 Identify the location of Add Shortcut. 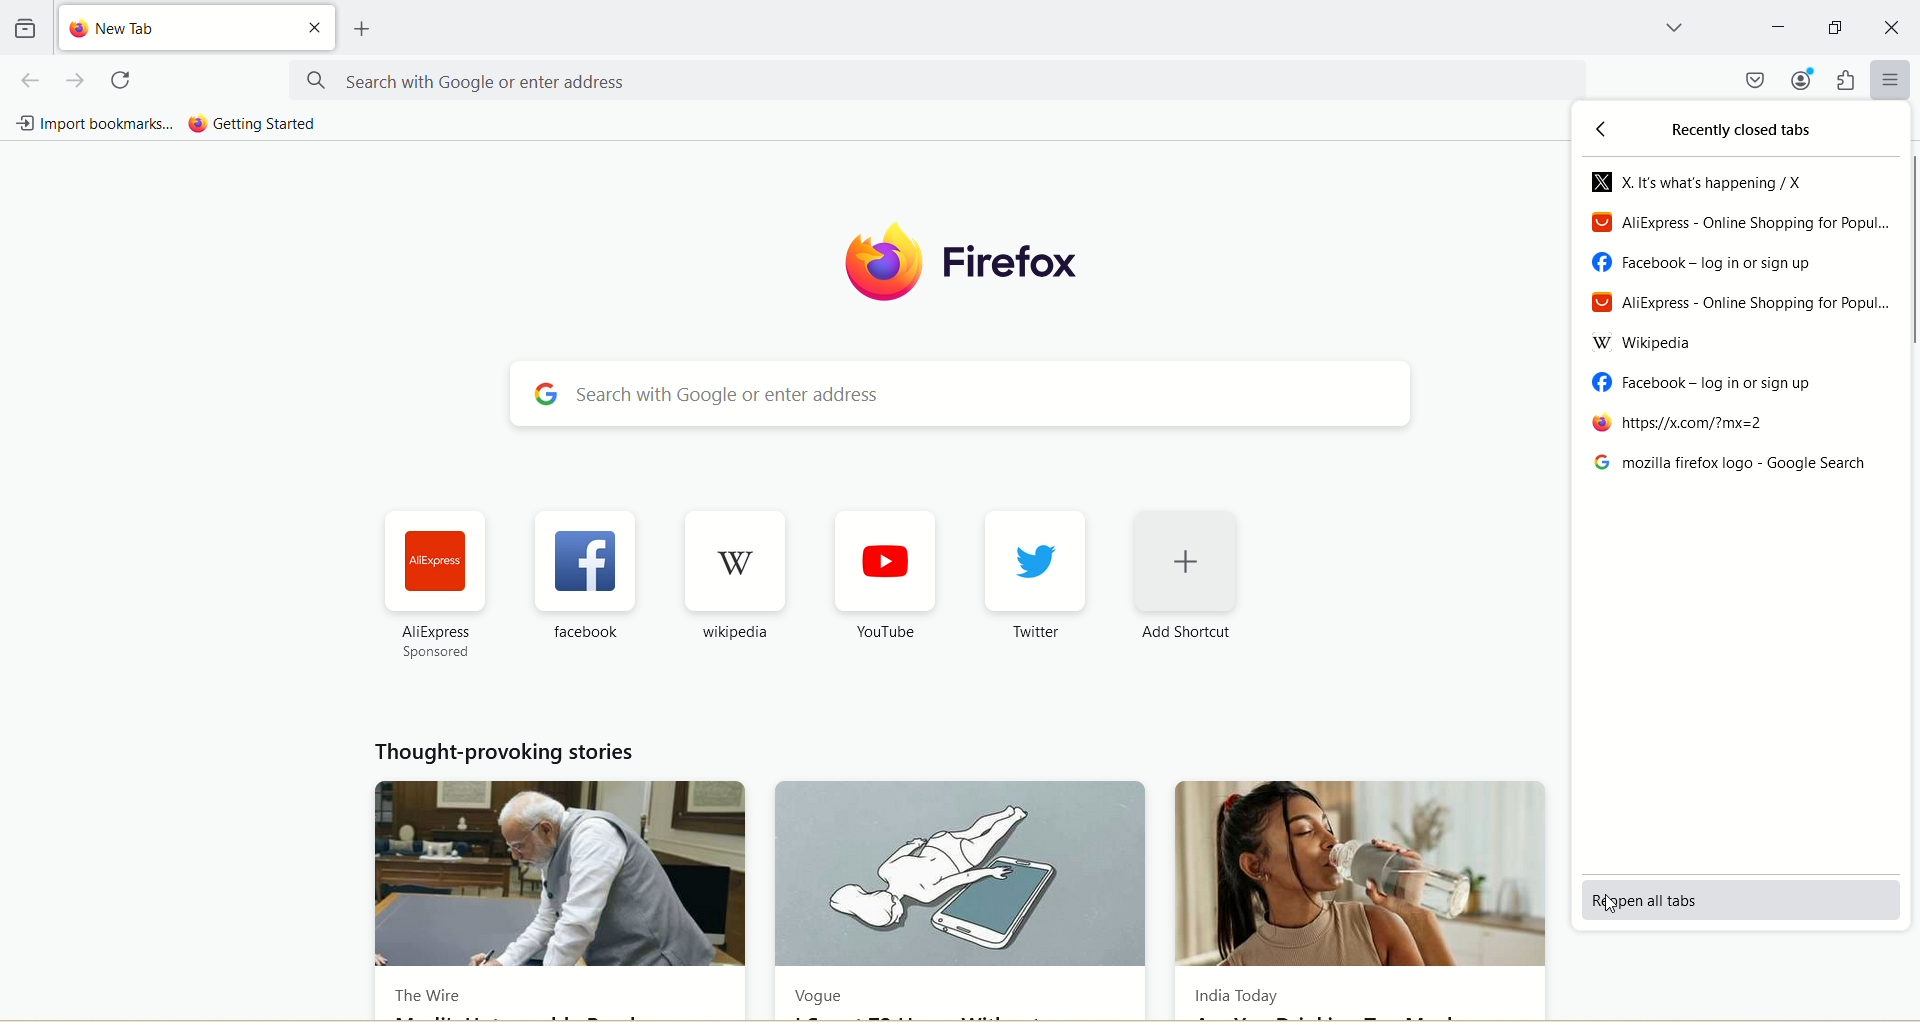
(1186, 635).